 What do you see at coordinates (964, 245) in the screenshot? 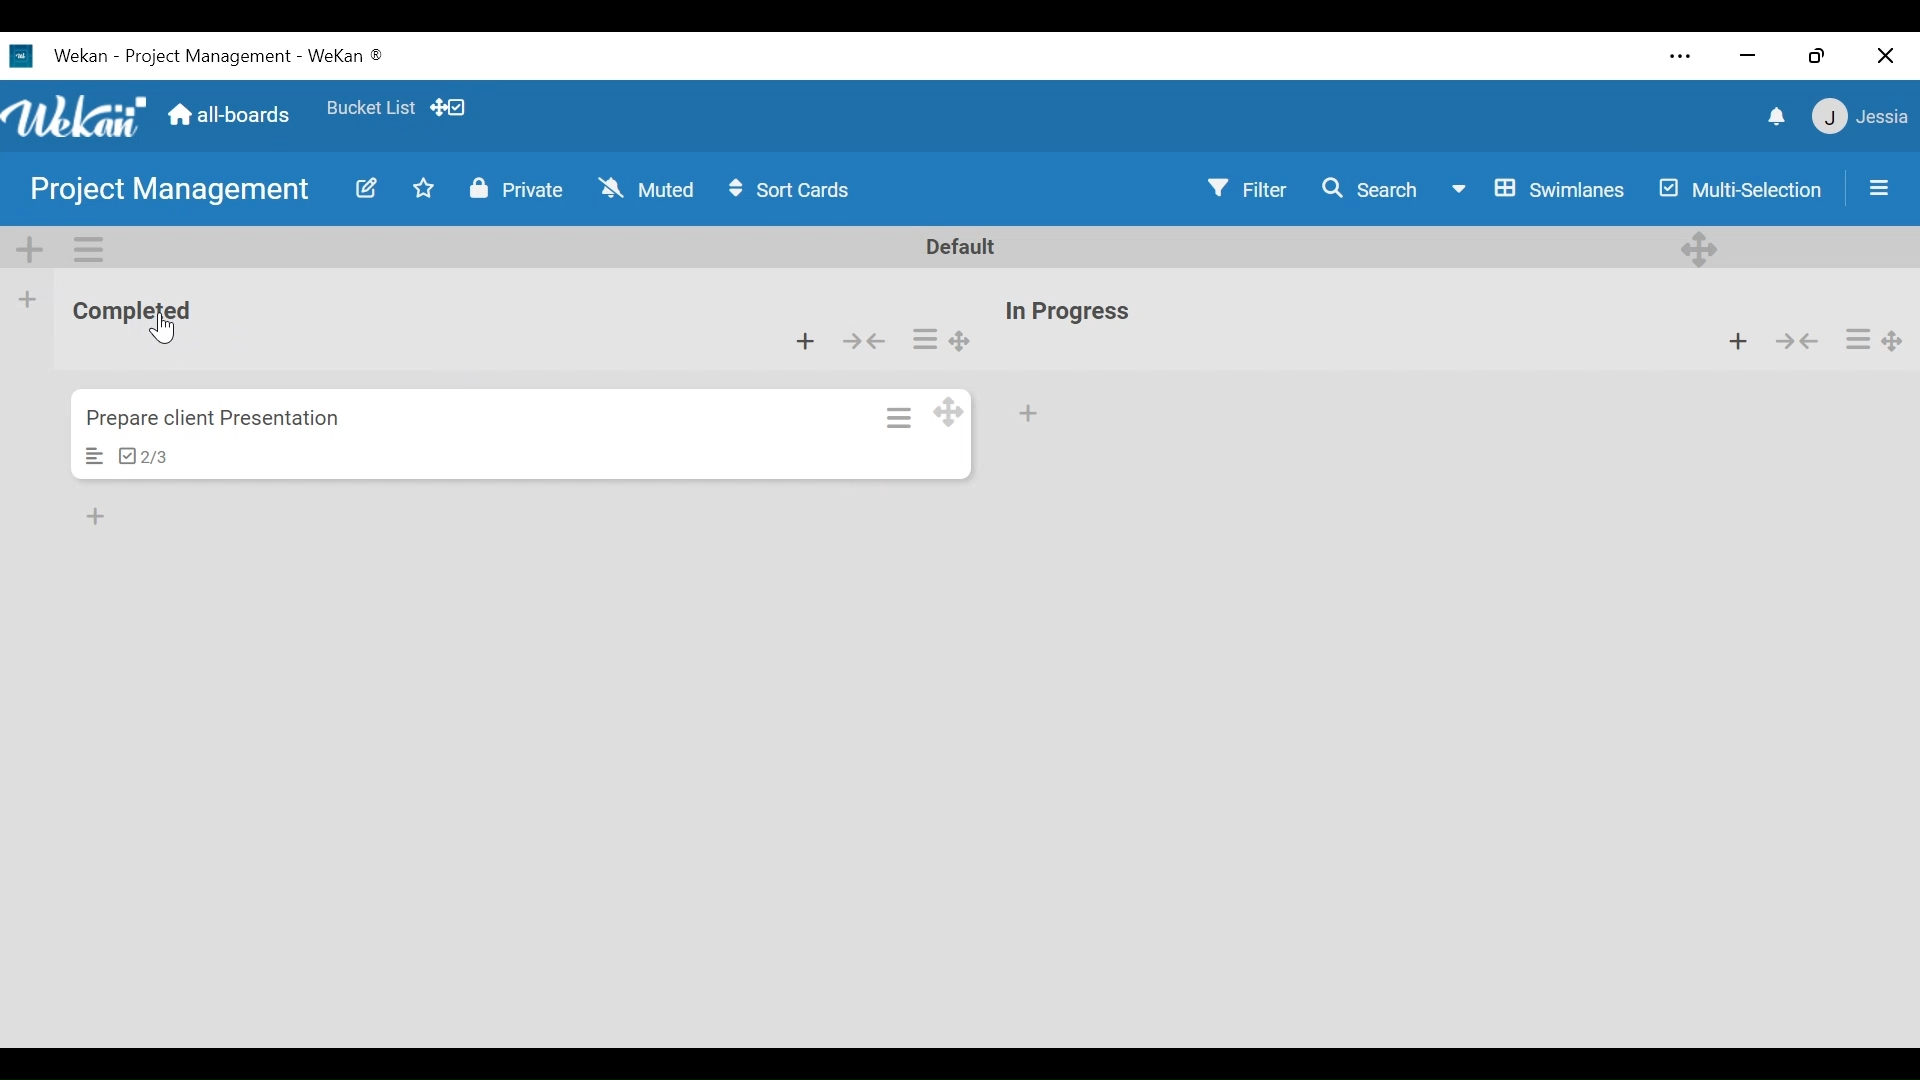
I see `Default` at bounding box center [964, 245].